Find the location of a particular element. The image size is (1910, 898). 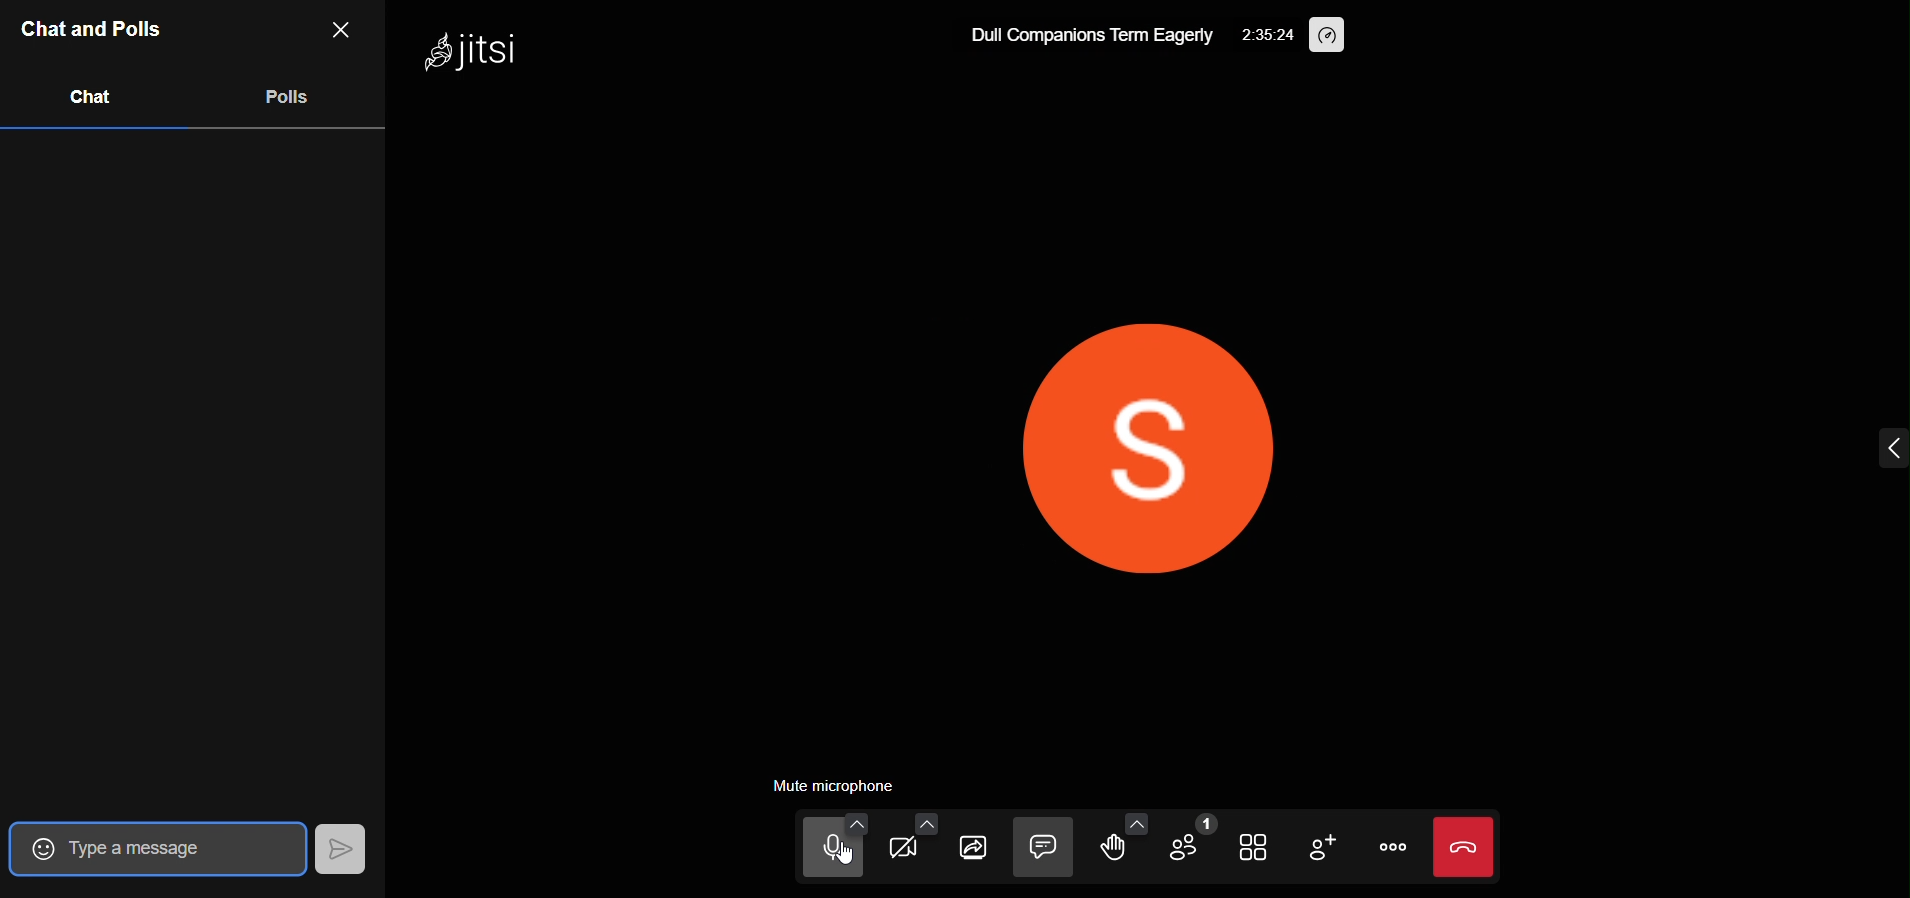

meeting title is located at coordinates (1090, 33).